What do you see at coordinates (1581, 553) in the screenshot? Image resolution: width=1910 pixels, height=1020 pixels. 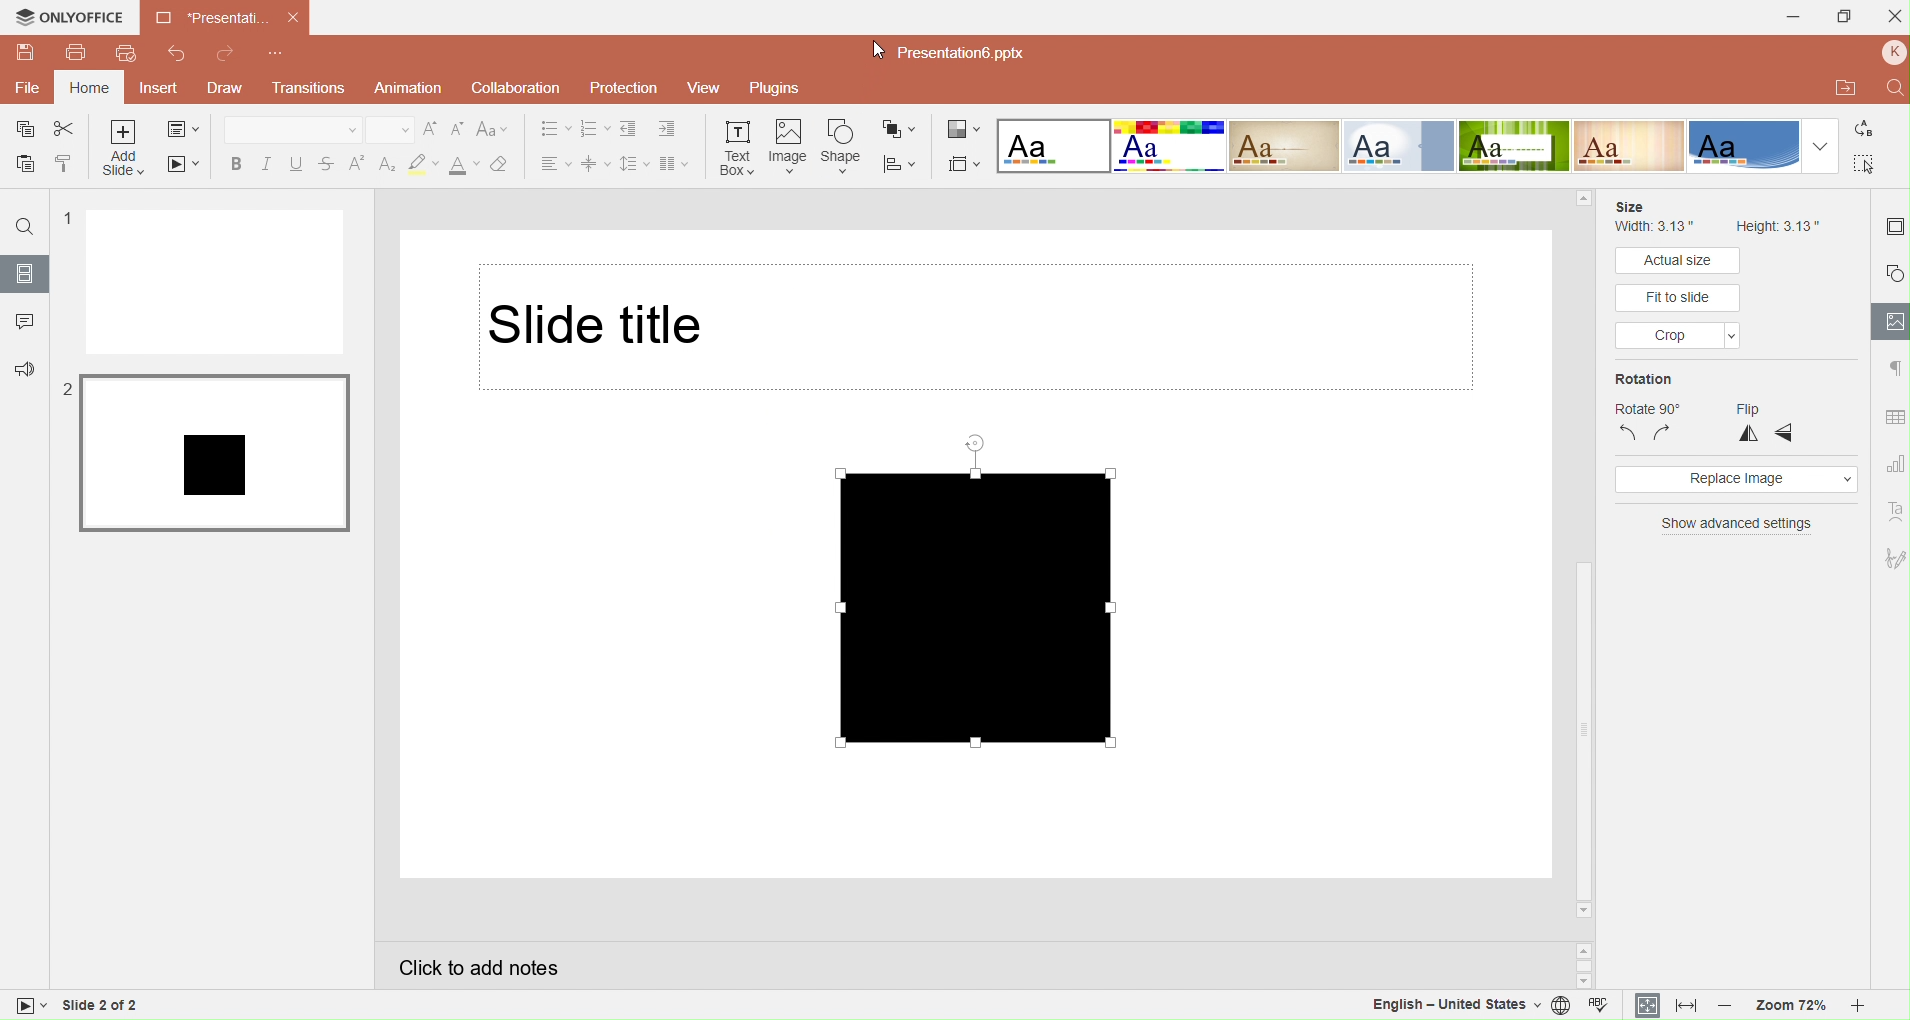 I see `Horizontal scrollbar` at bounding box center [1581, 553].